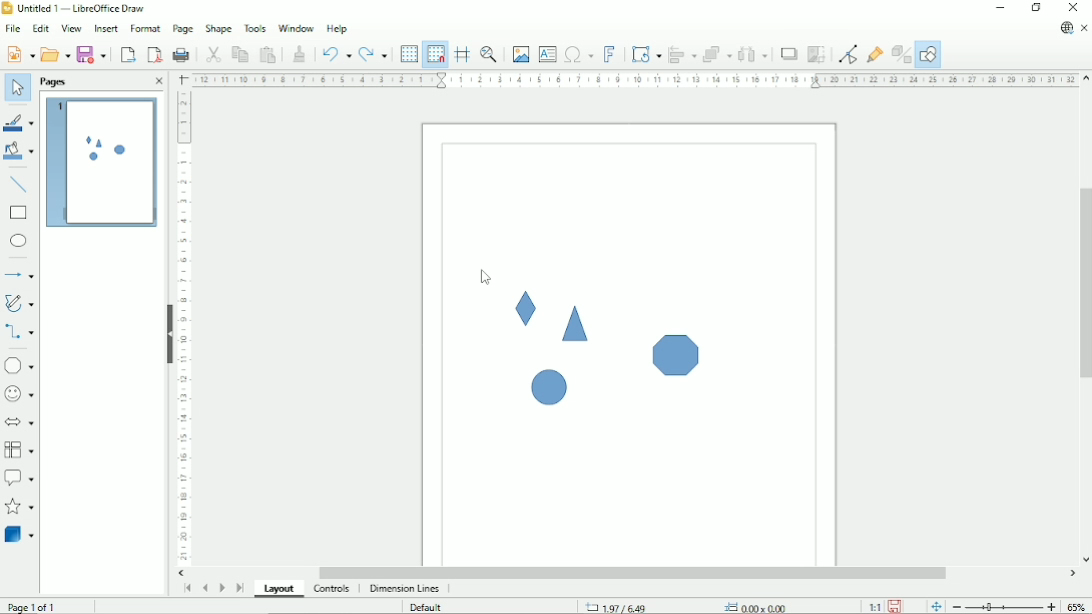  What do you see at coordinates (681, 54) in the screenshot?
I see `Align objects` at bounding box center [681, 54].